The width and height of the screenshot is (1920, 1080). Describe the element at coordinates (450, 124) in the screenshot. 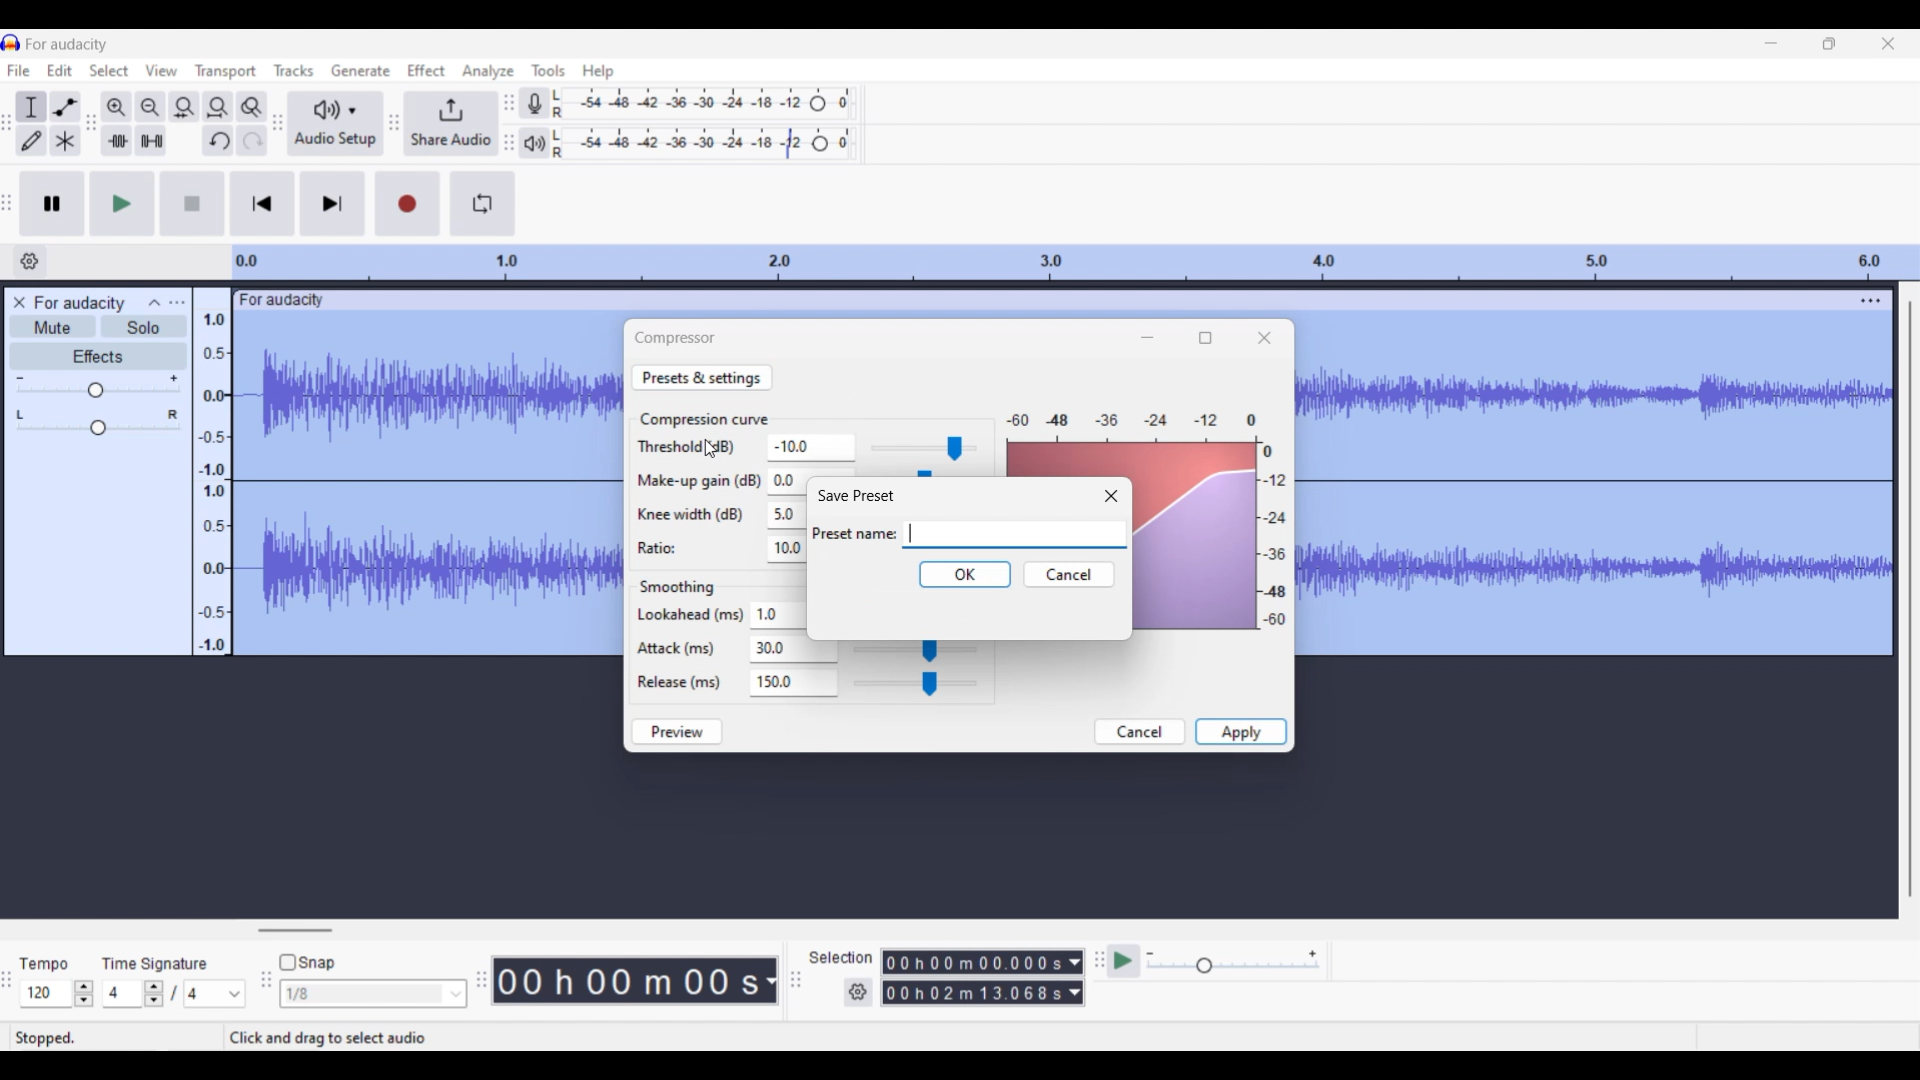

I see `Share audio` at that location.